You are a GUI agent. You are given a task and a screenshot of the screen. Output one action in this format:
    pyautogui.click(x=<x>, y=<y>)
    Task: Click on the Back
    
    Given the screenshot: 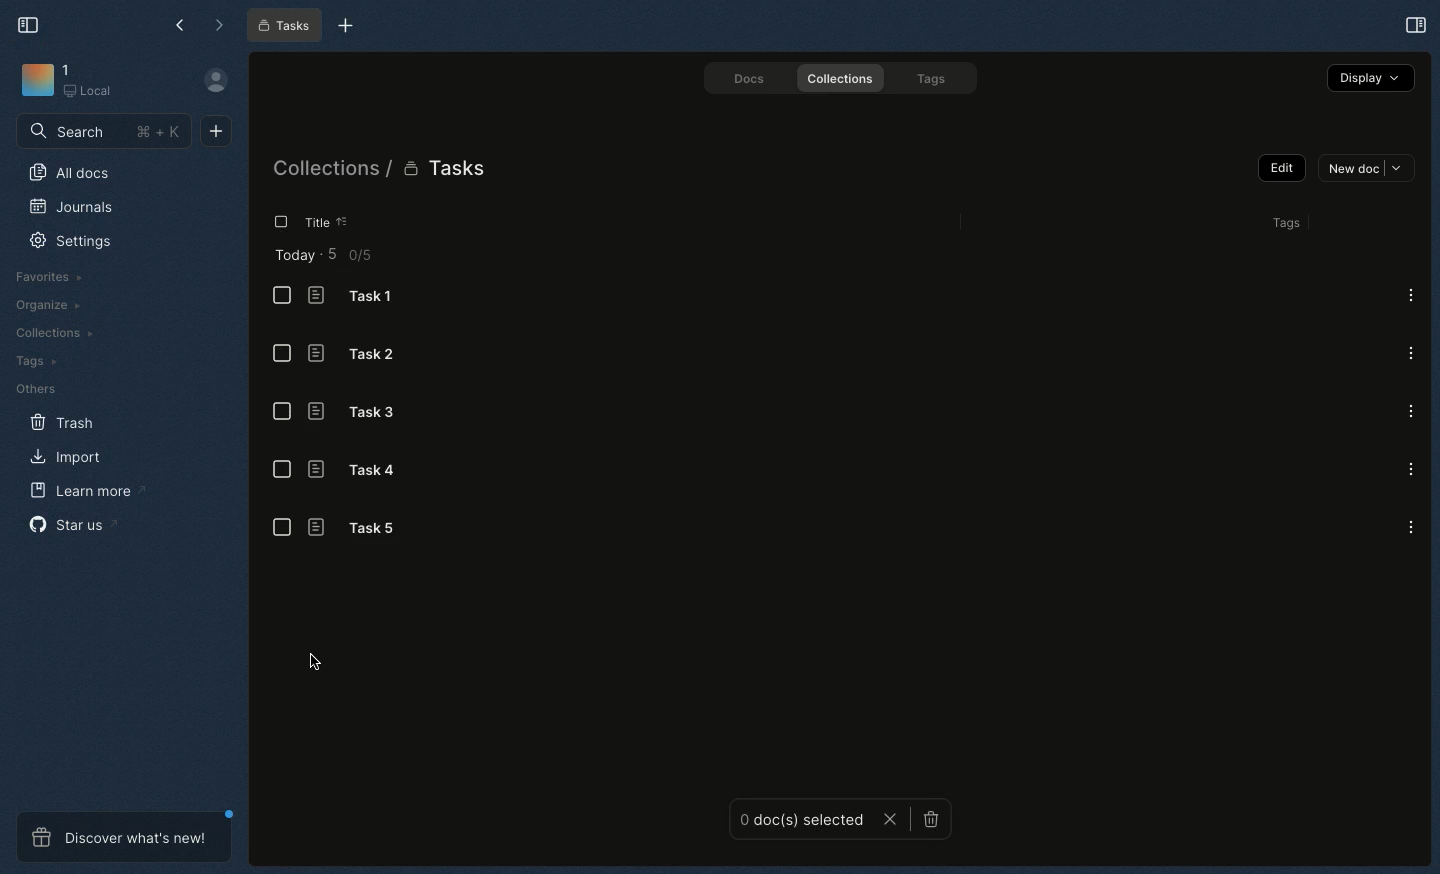 What is the action you would take?
    pyautogui.click(x=181, y=24)
    